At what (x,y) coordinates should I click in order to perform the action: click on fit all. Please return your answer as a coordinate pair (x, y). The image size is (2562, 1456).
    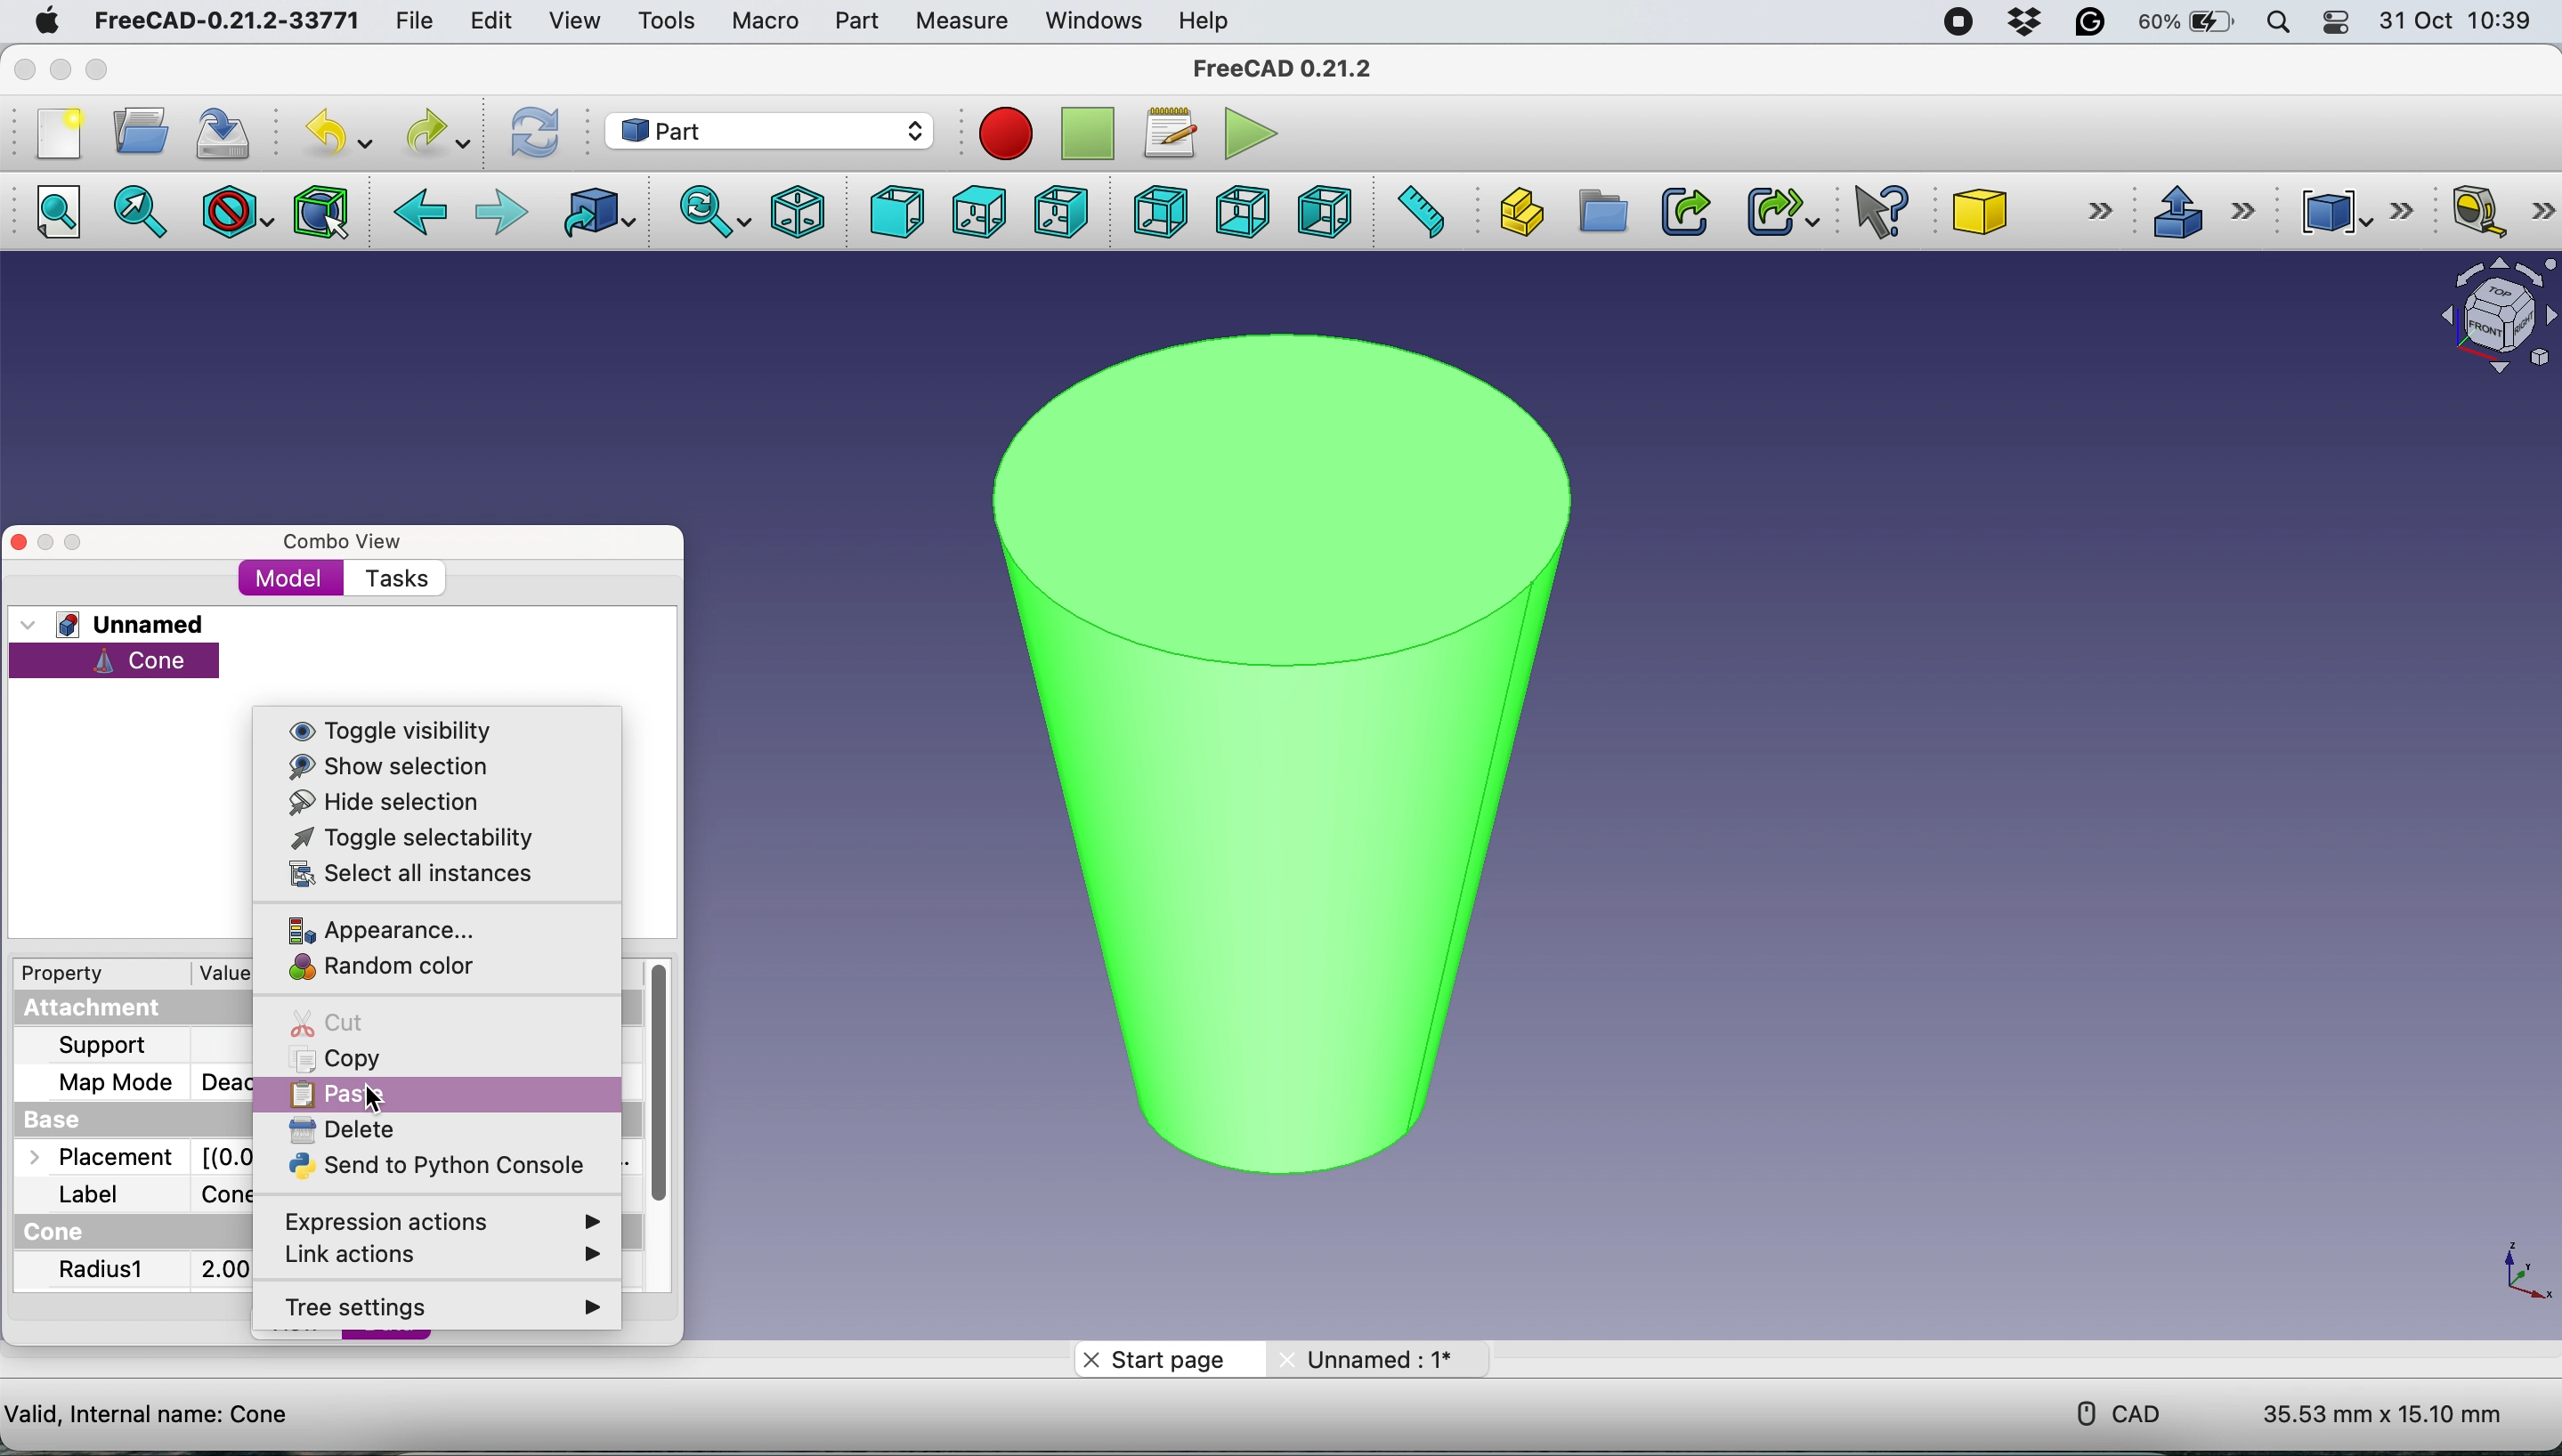
    Looking at the image, I should click on (65, 218).